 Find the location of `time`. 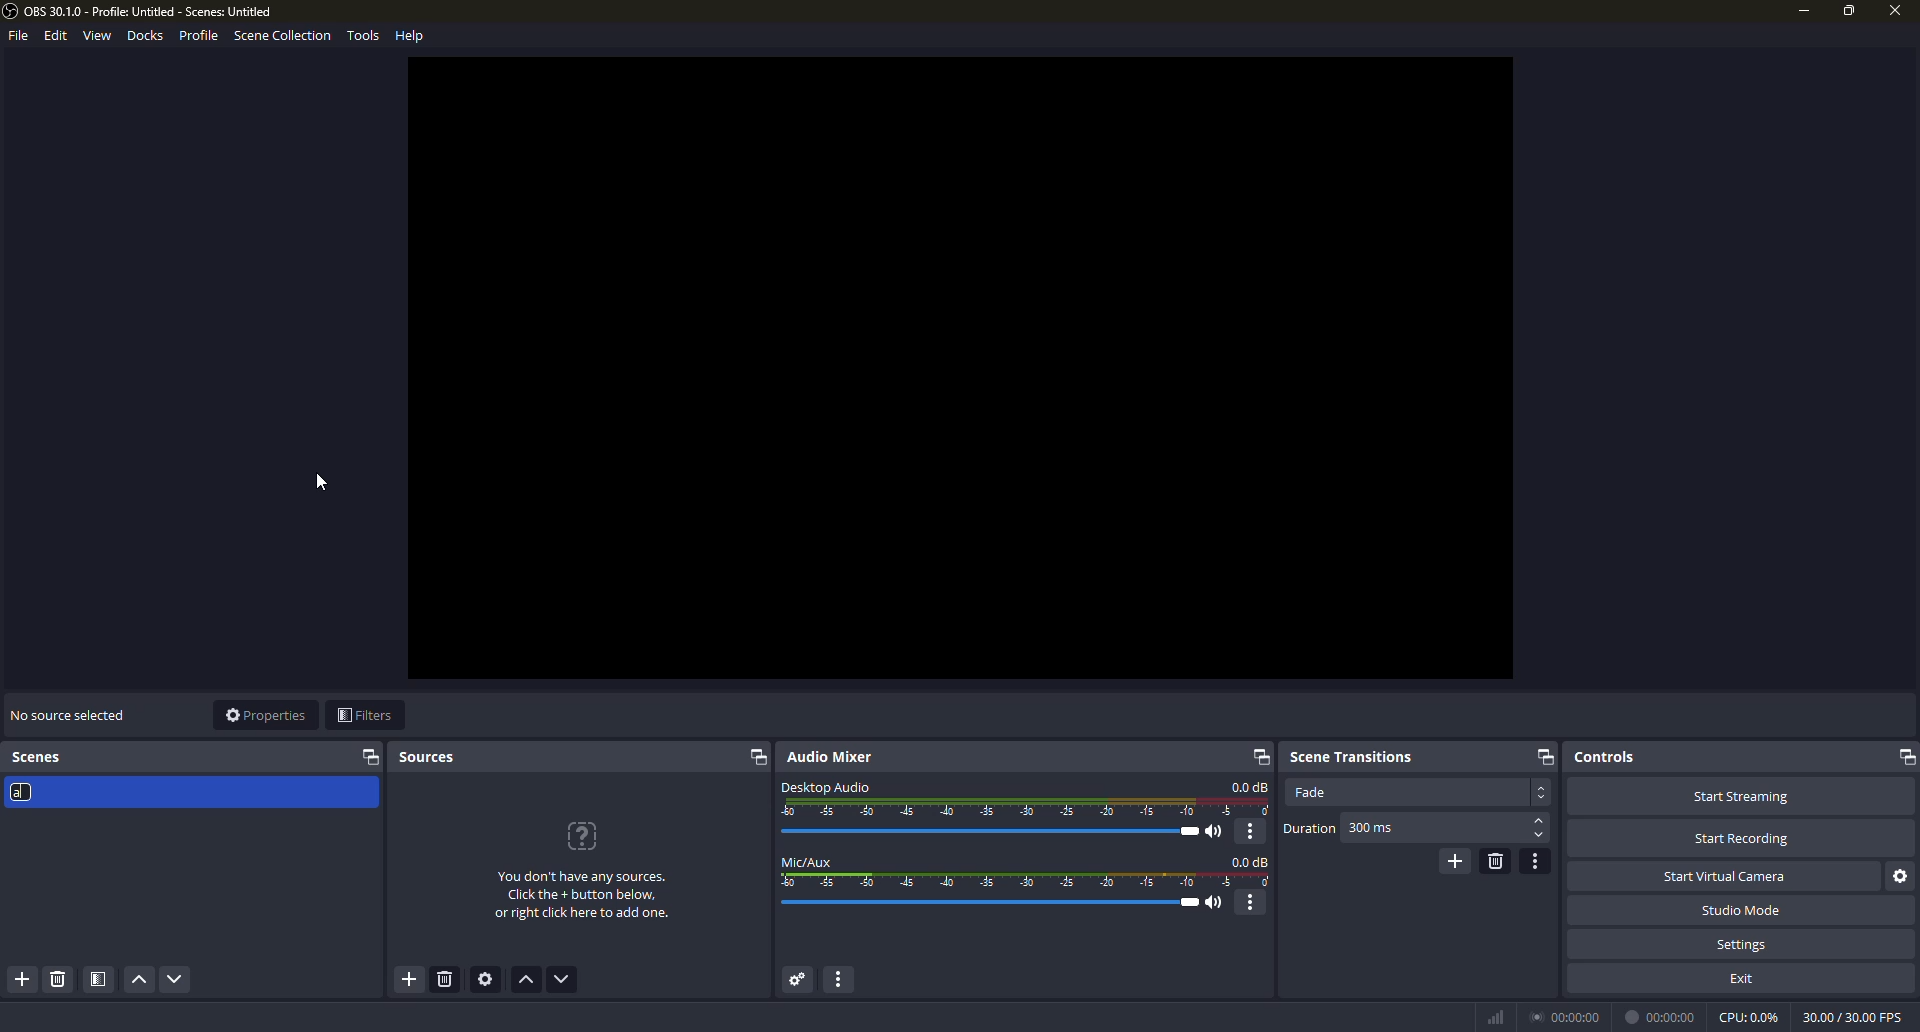

time is located at coordinates (1568, 1015).